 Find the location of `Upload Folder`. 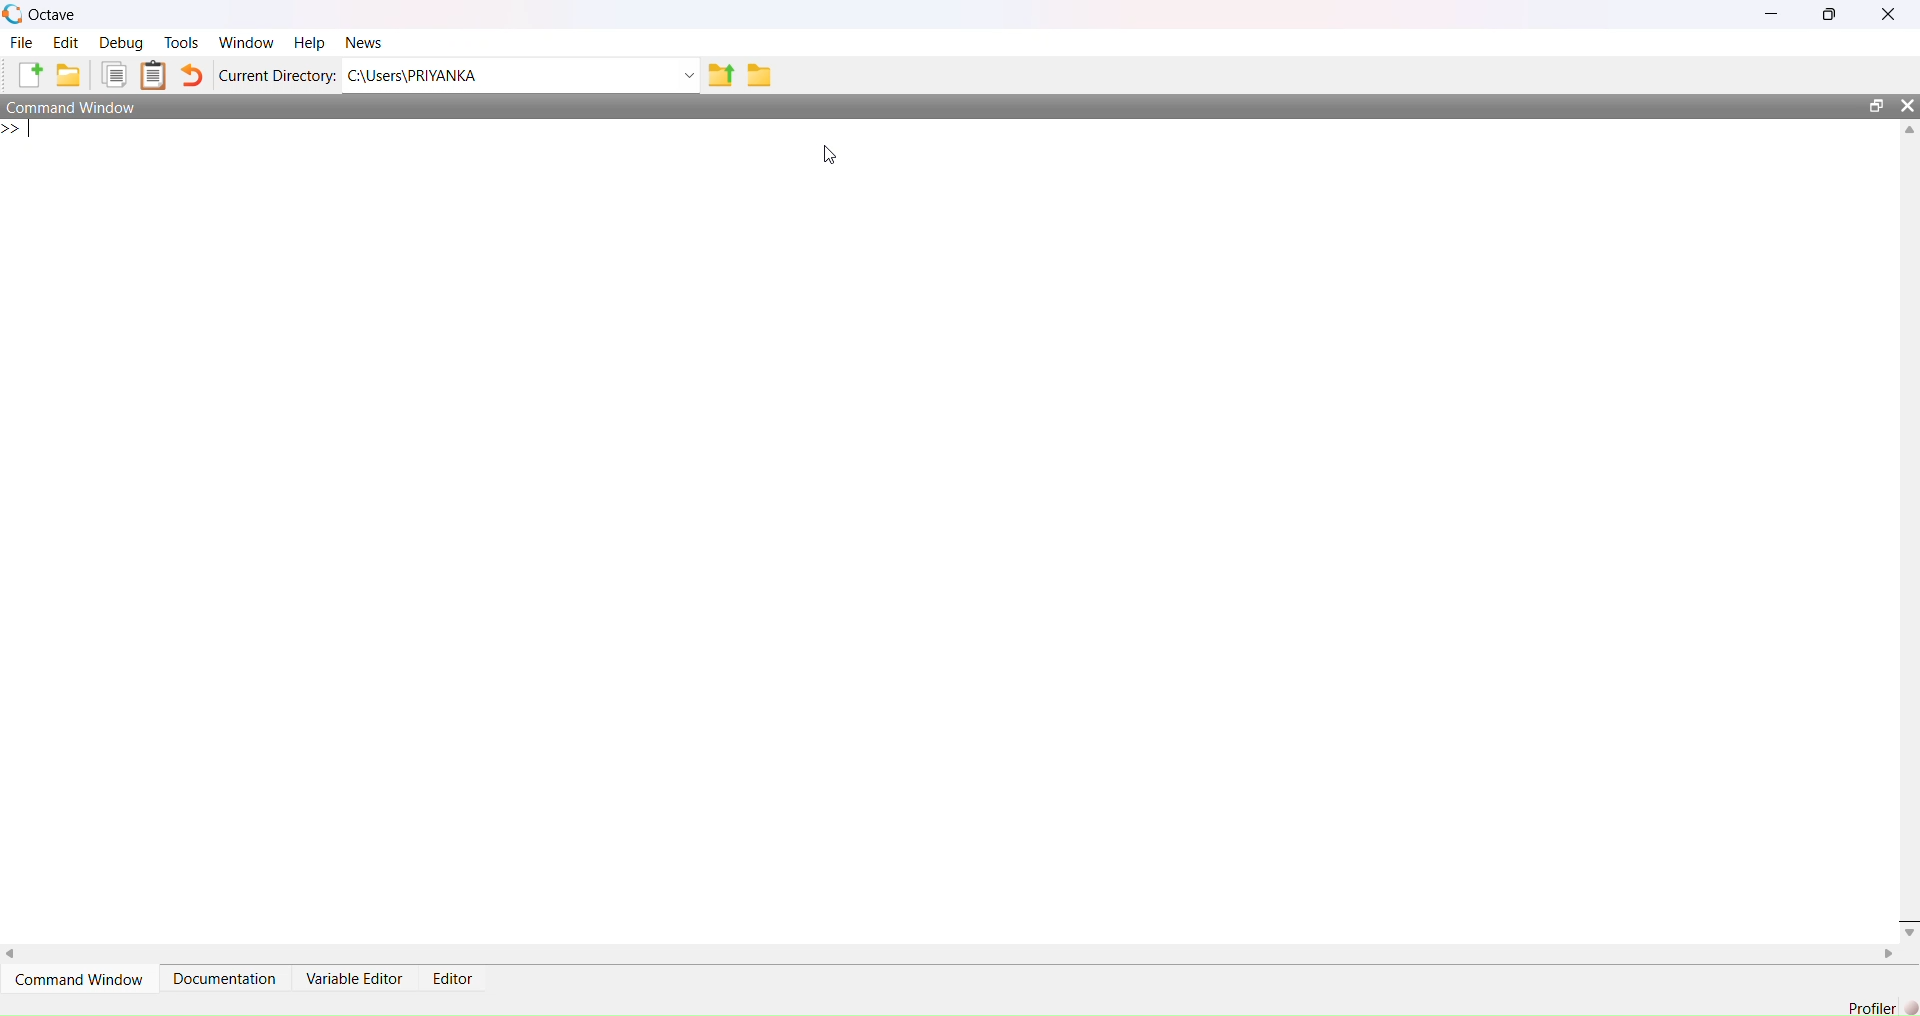

Upload Folder is located at coordinates (720, 75).